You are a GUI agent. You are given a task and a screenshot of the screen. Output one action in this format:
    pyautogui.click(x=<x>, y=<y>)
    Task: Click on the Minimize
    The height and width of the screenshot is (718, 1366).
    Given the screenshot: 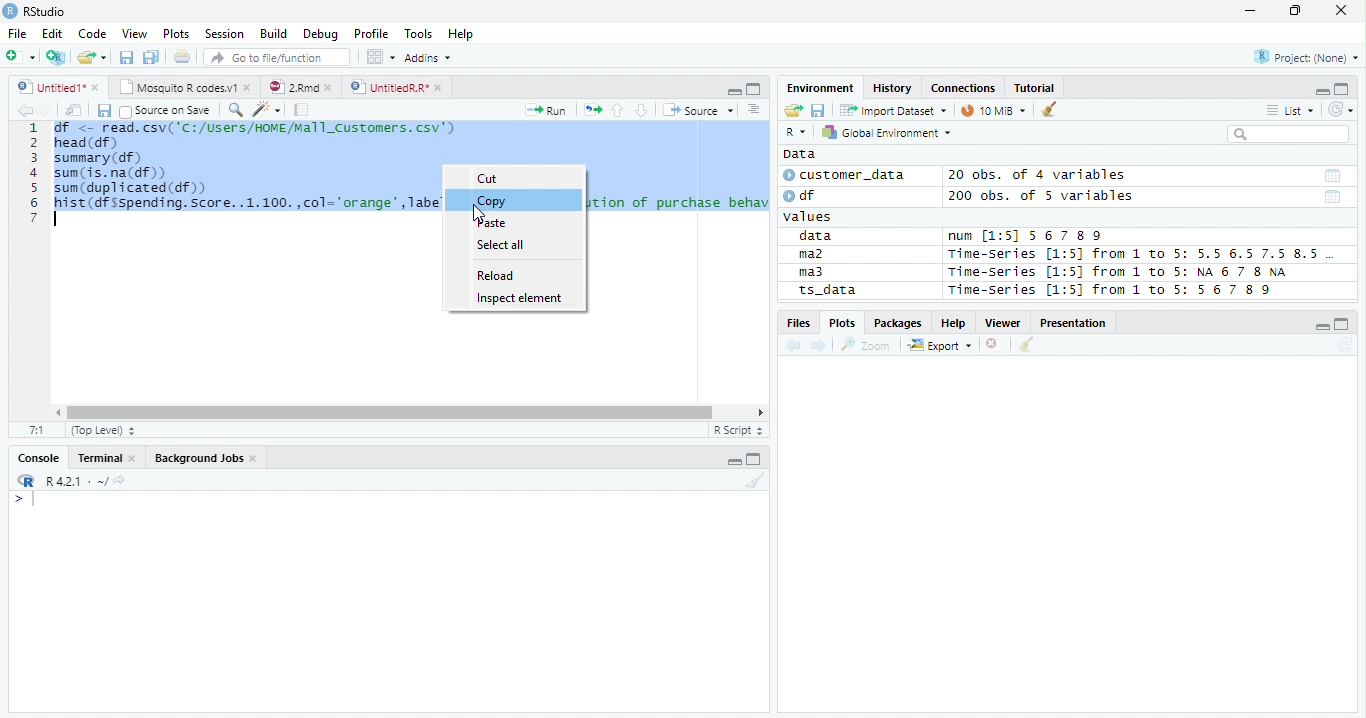 What is the action you would take?
    pyautogui.click(x=735, y=459)
    